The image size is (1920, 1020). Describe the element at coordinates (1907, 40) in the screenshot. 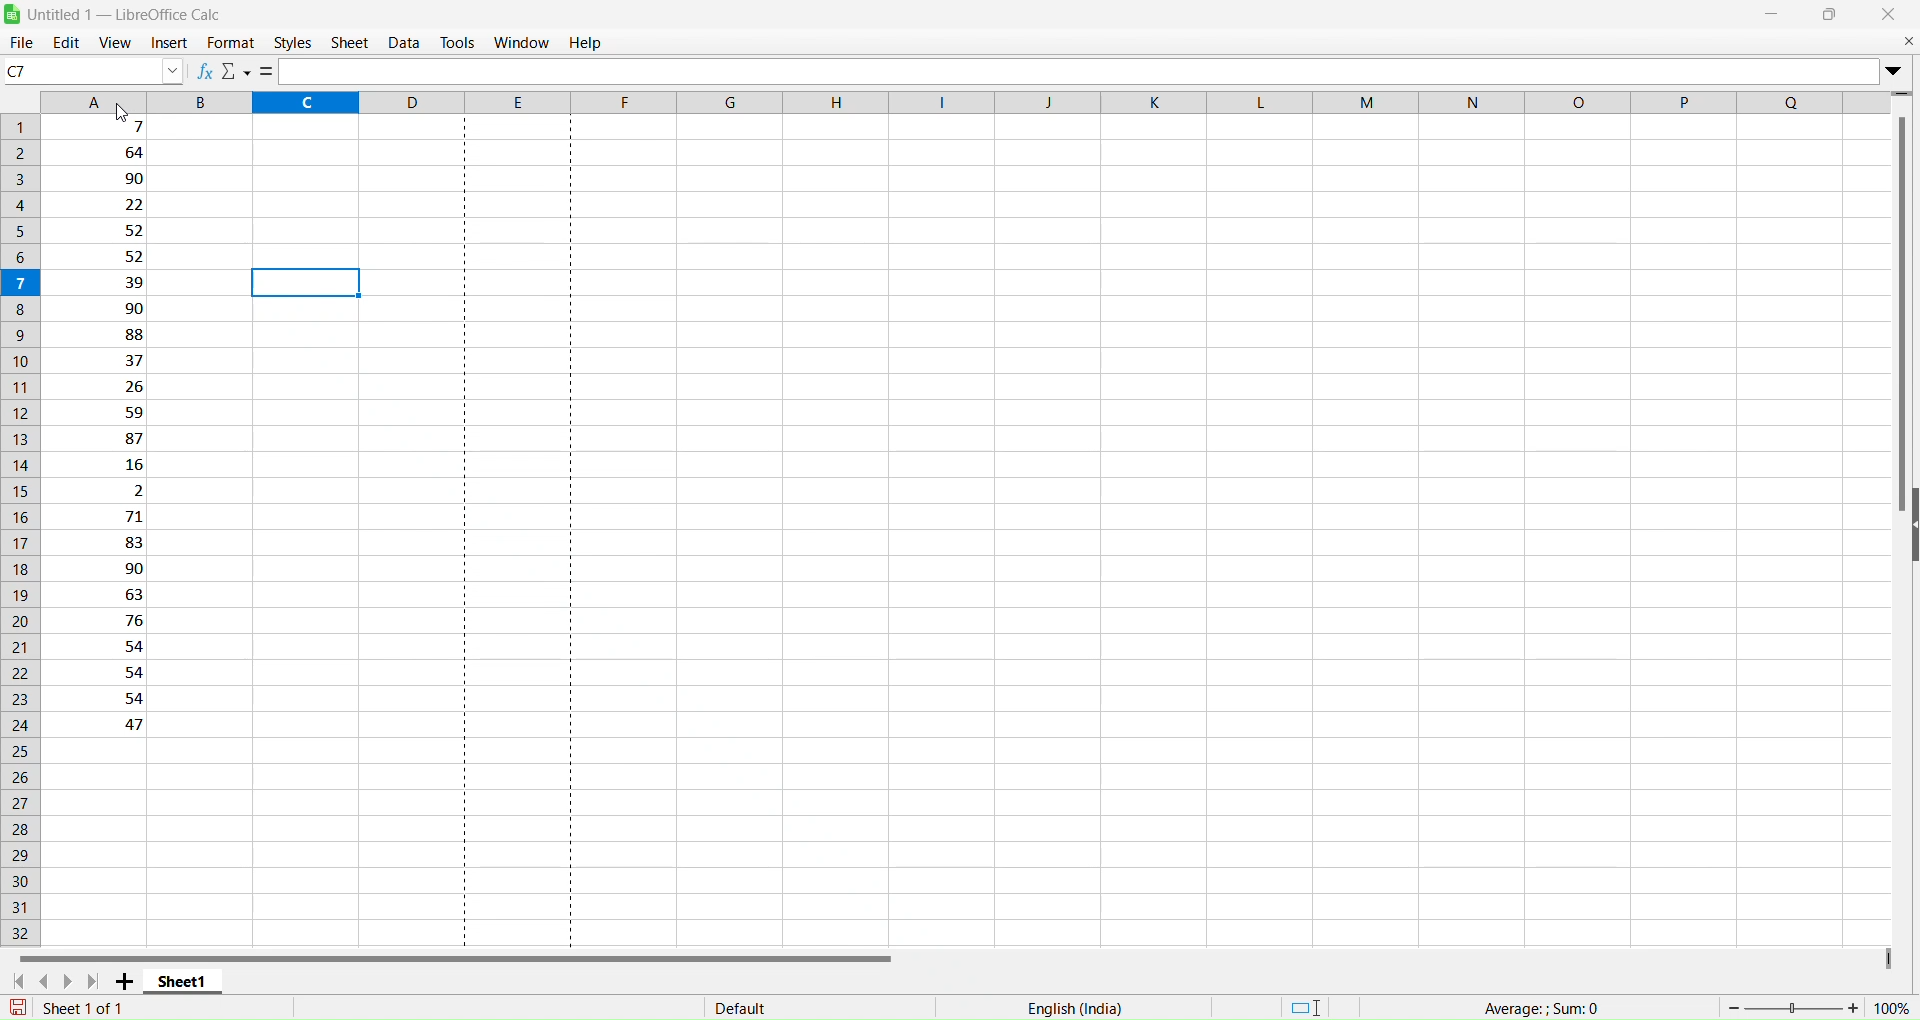

I see `Close Document` at that location.